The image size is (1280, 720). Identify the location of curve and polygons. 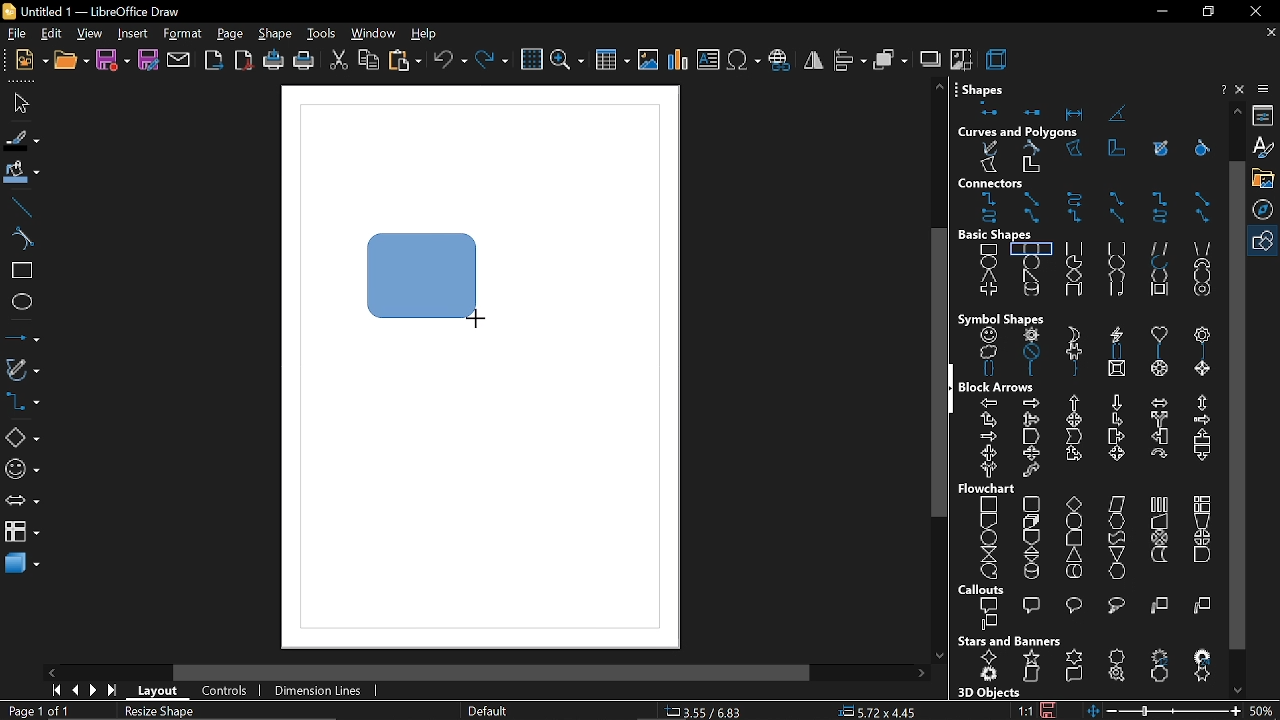
(23, 371).